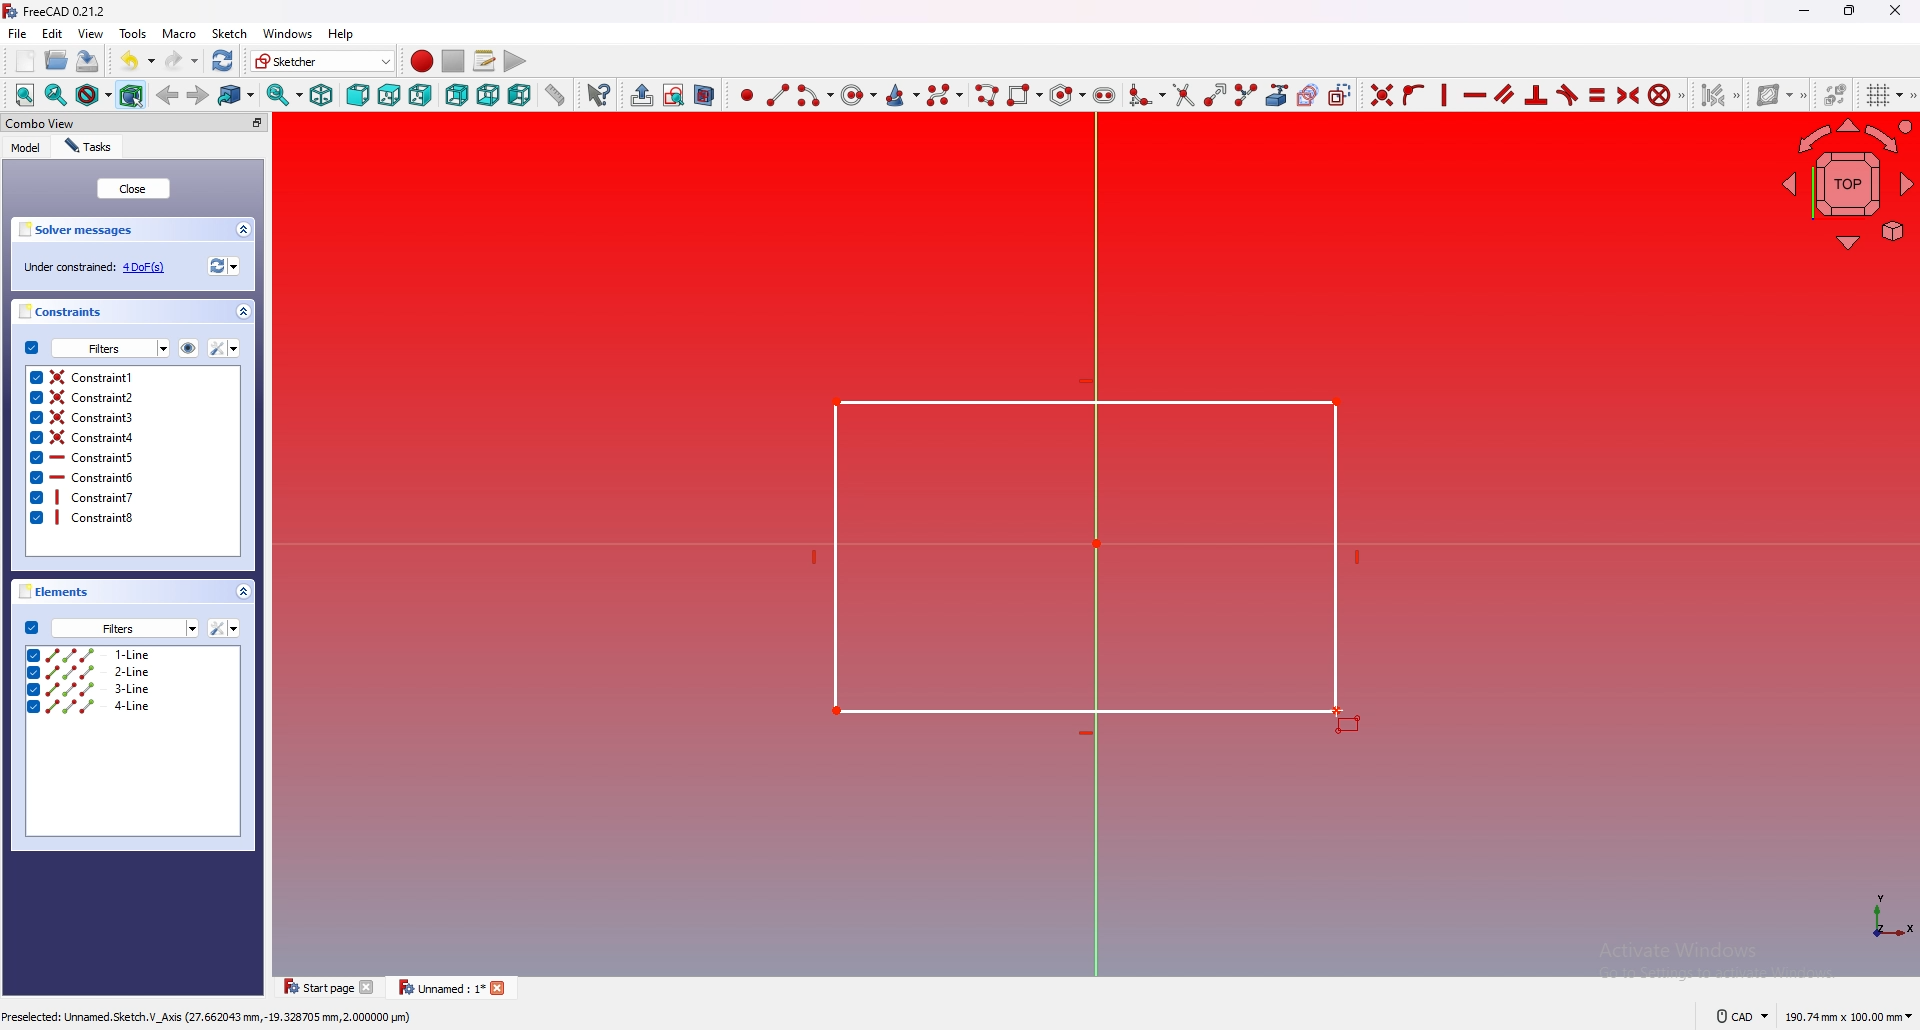 The width and height of the screenshot is (1920, 1030). I want to click on tools, so click(133, 33).